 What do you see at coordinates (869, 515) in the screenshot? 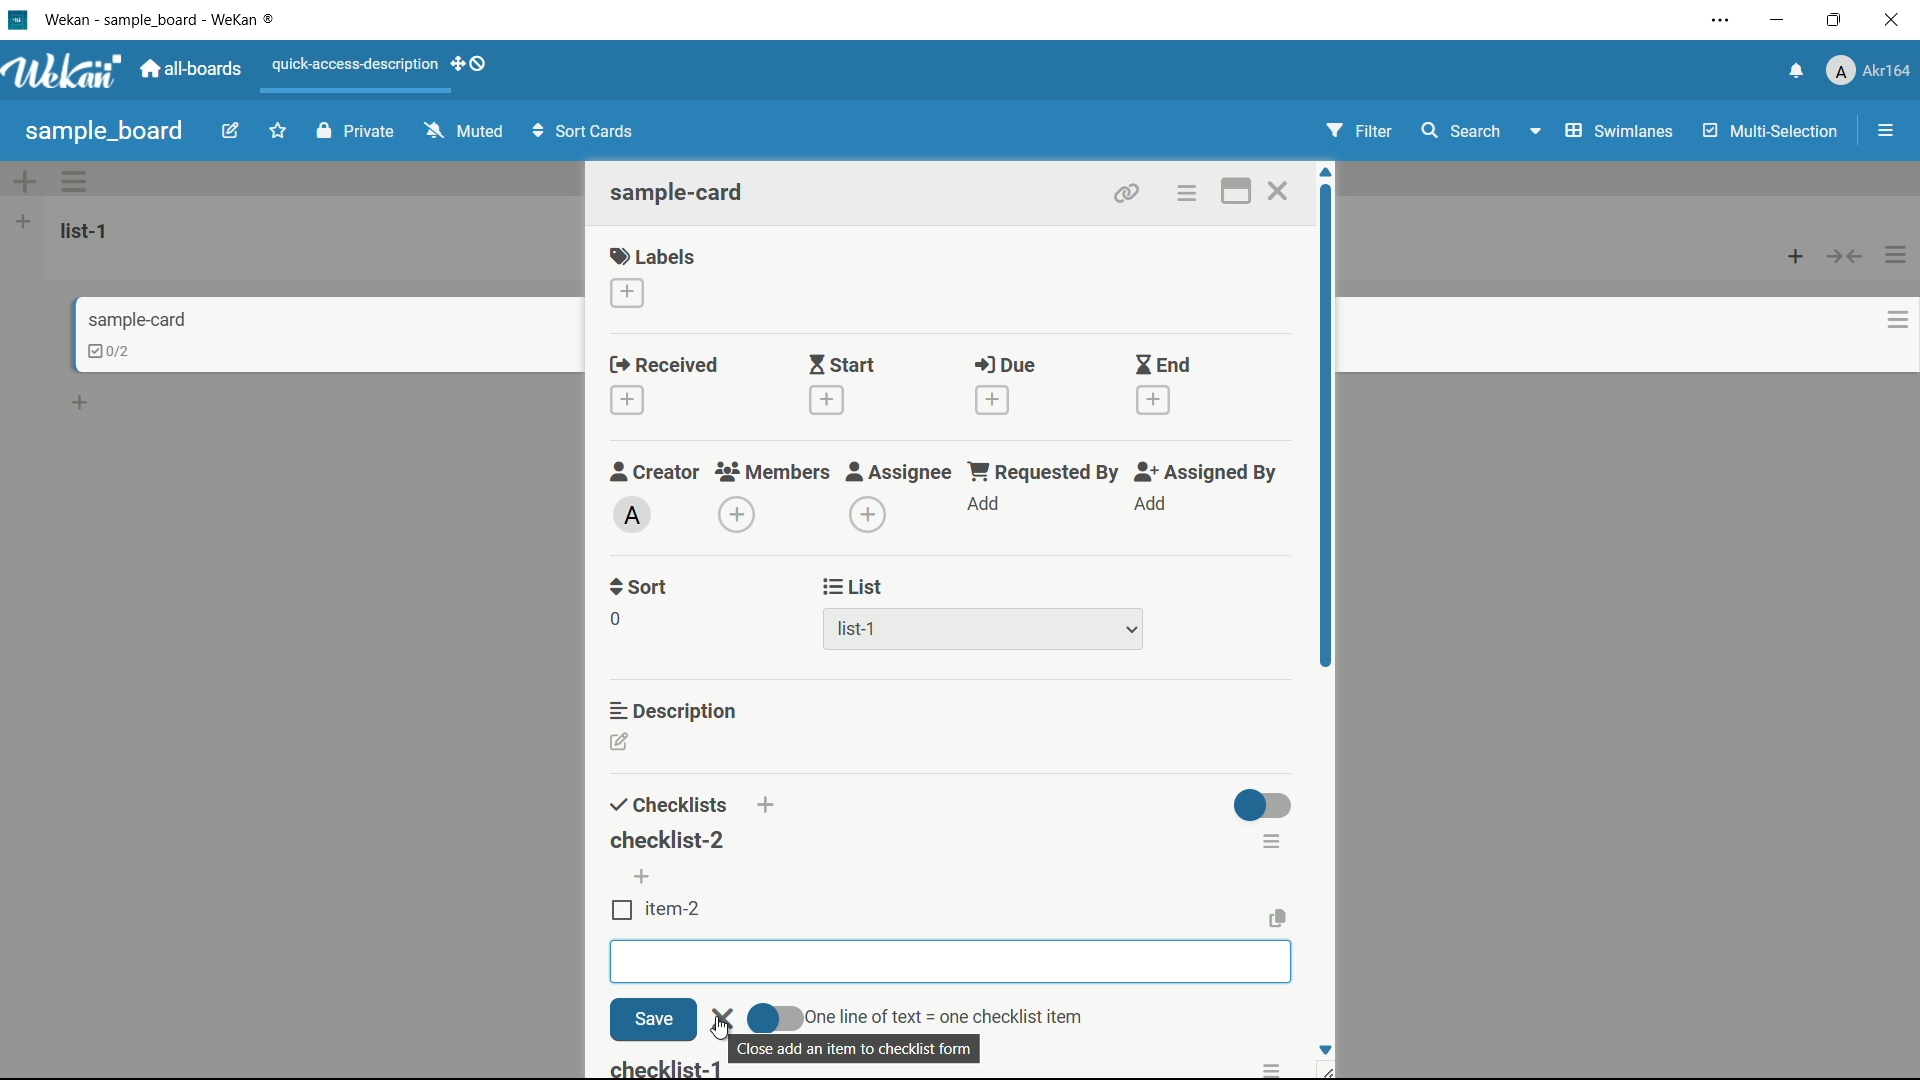
I see `add assignee` at bounding box center [869, 515].